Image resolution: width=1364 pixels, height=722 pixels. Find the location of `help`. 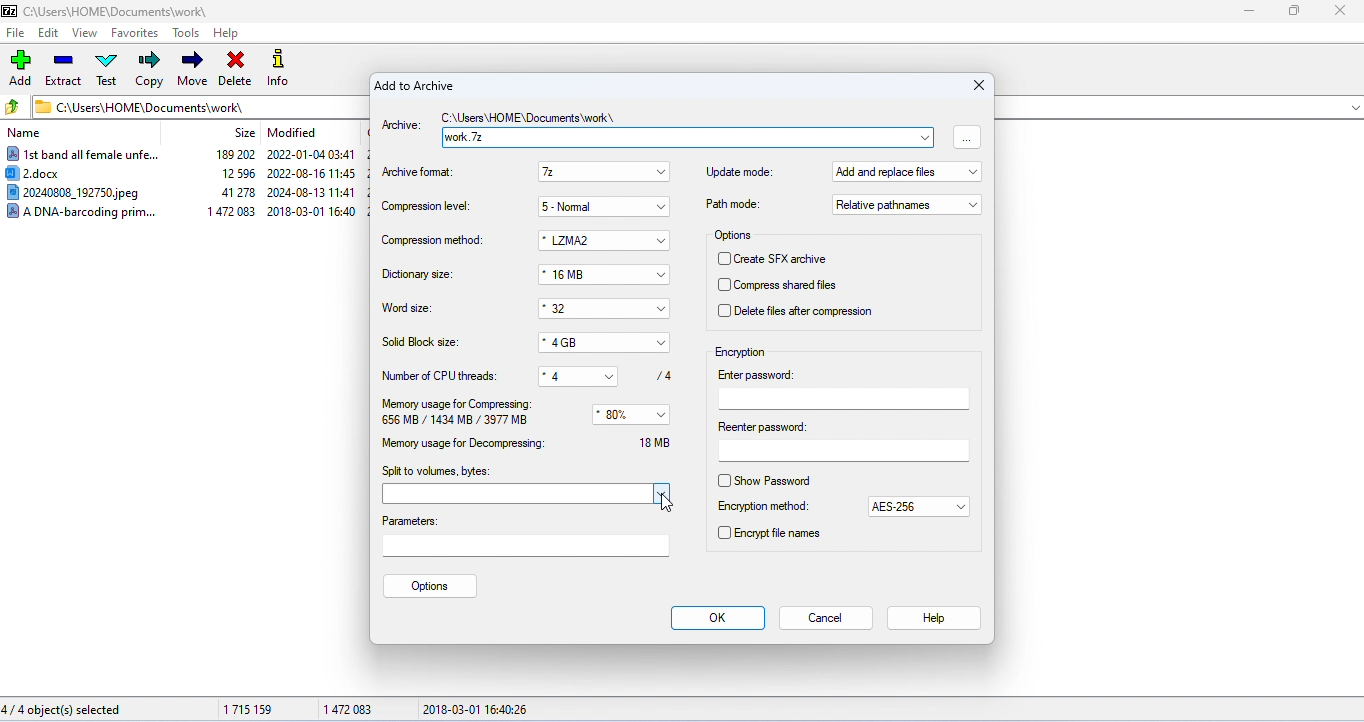

help is located at coordinates (226, 34).